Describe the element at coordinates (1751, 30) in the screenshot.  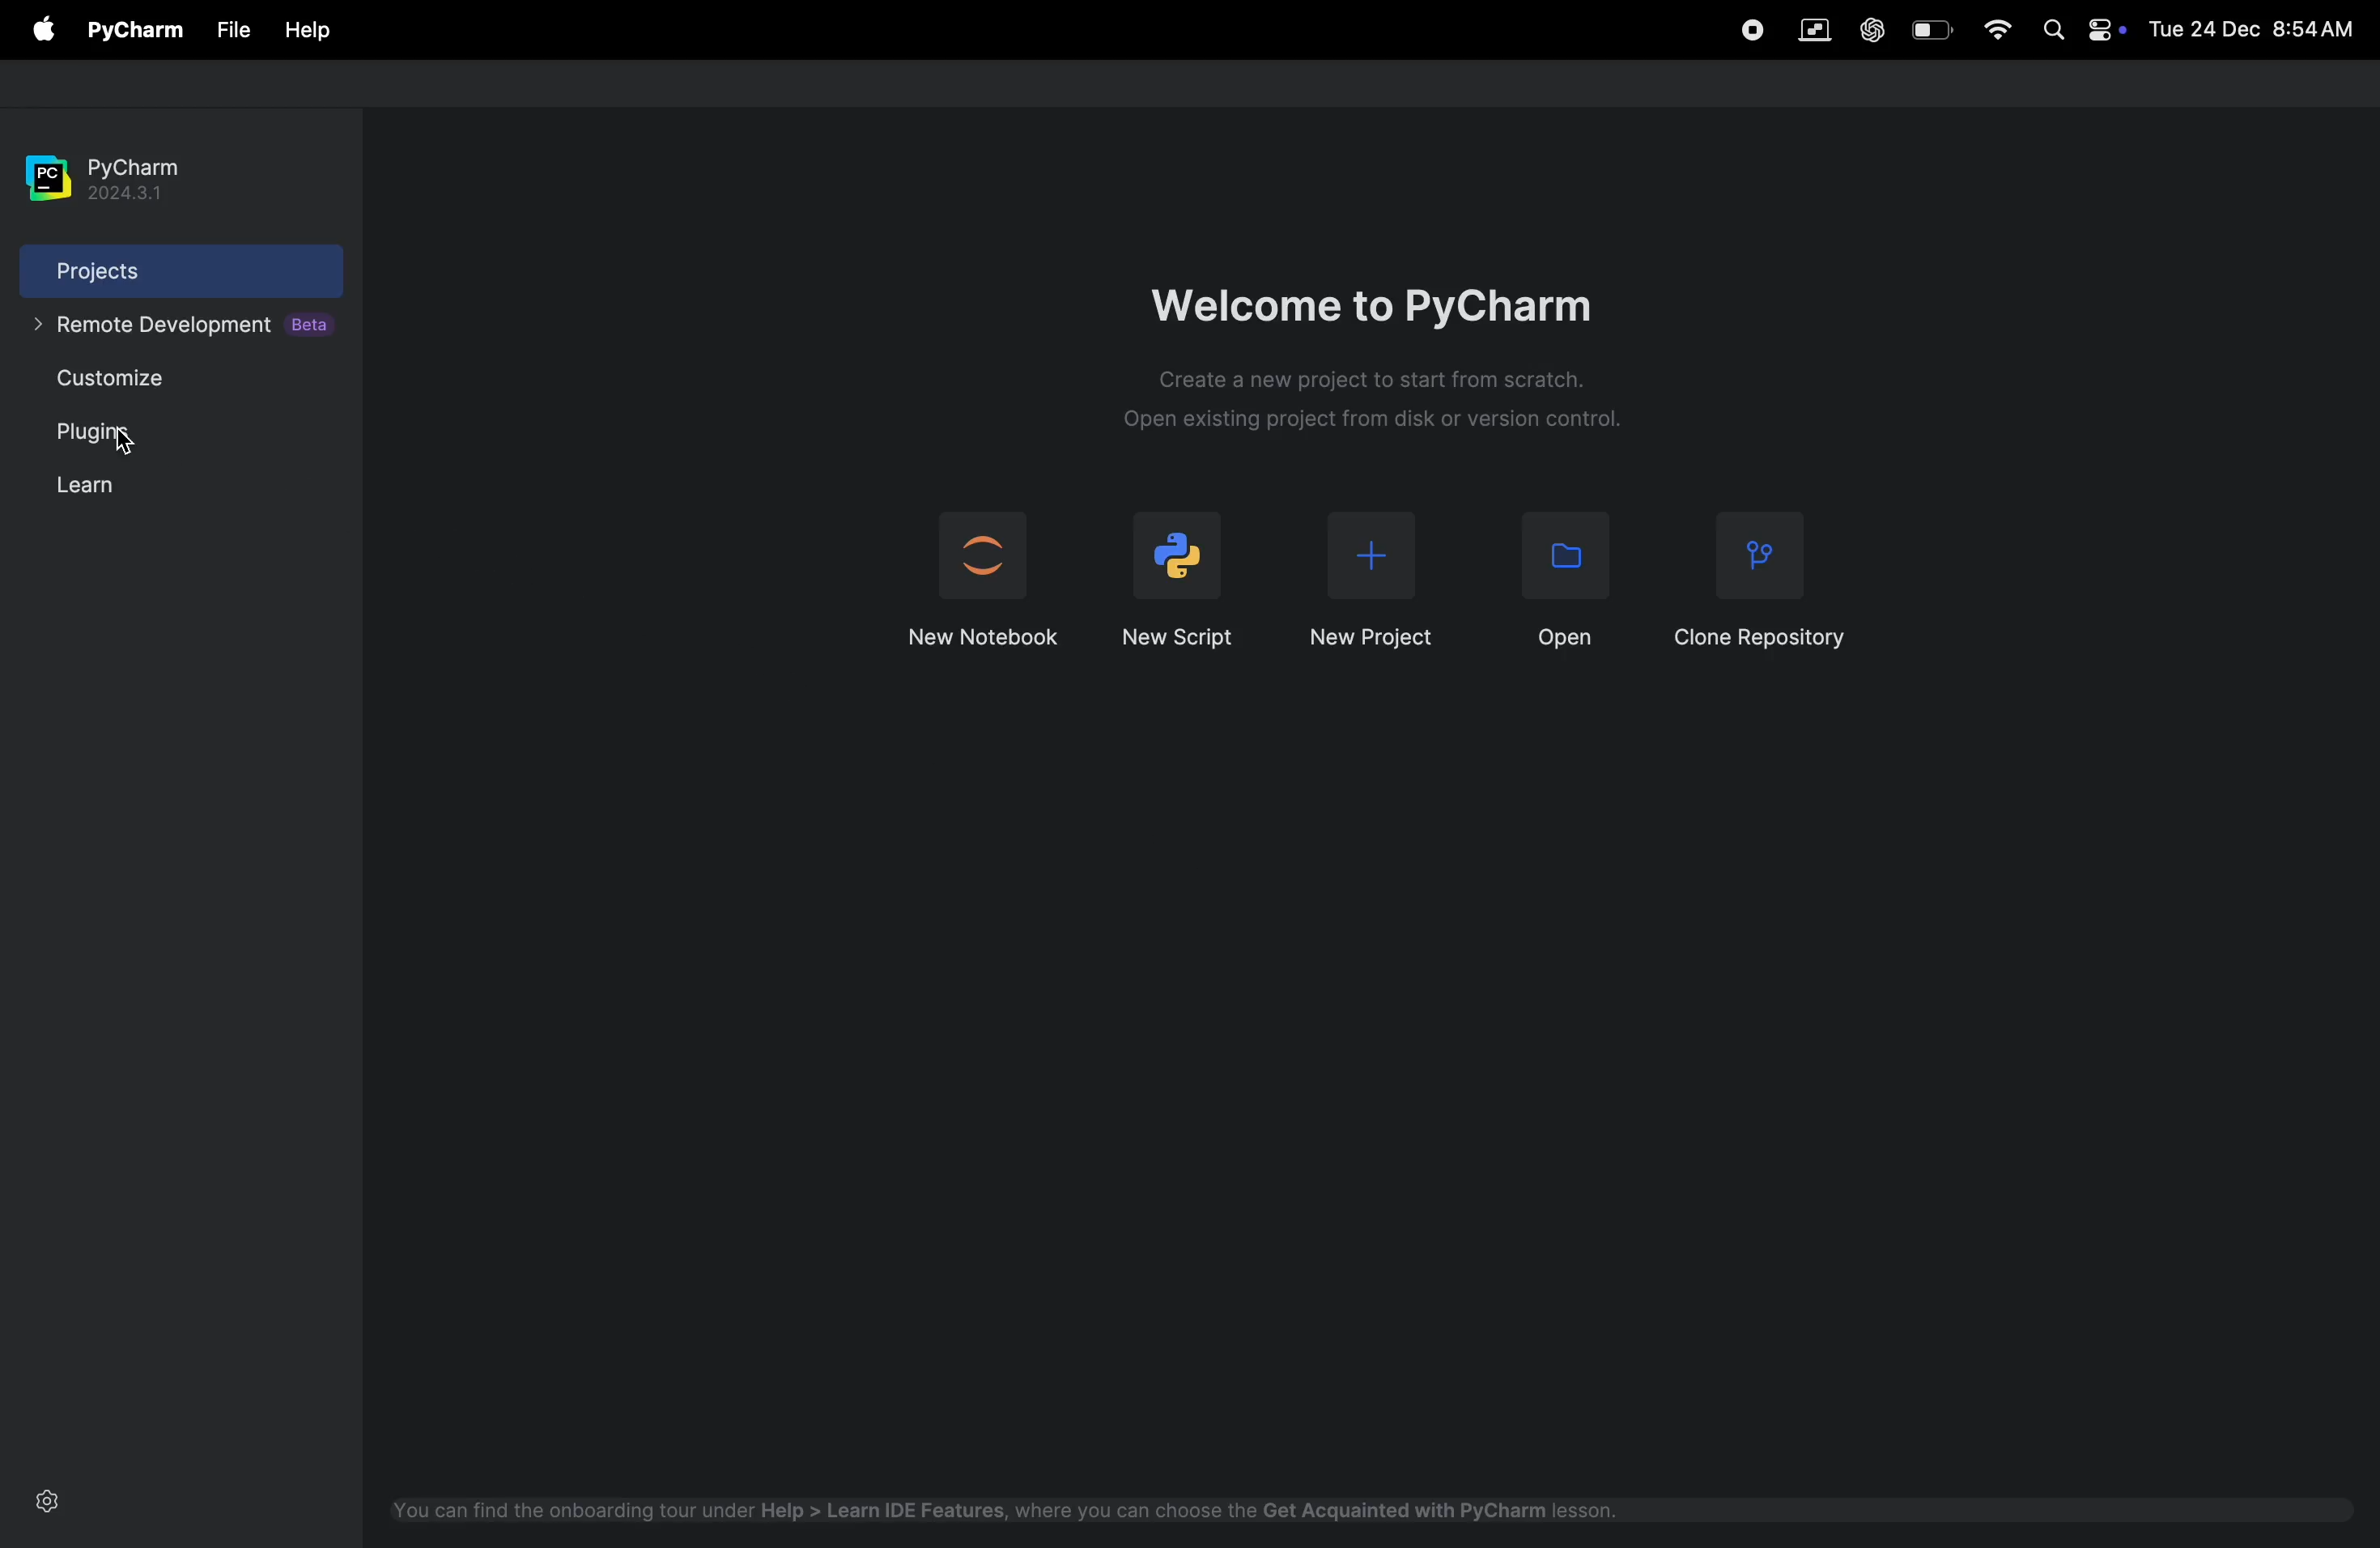
I see `record` at that location.